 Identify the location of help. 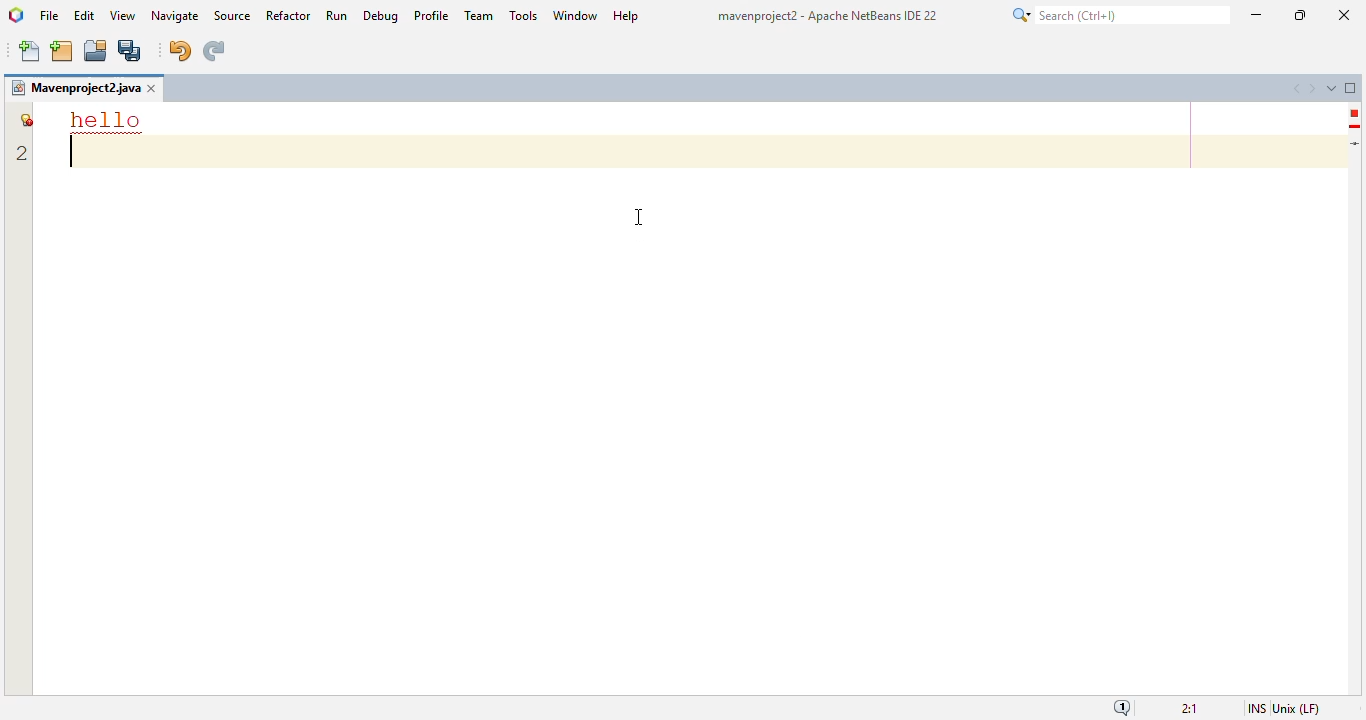
(627, 17).